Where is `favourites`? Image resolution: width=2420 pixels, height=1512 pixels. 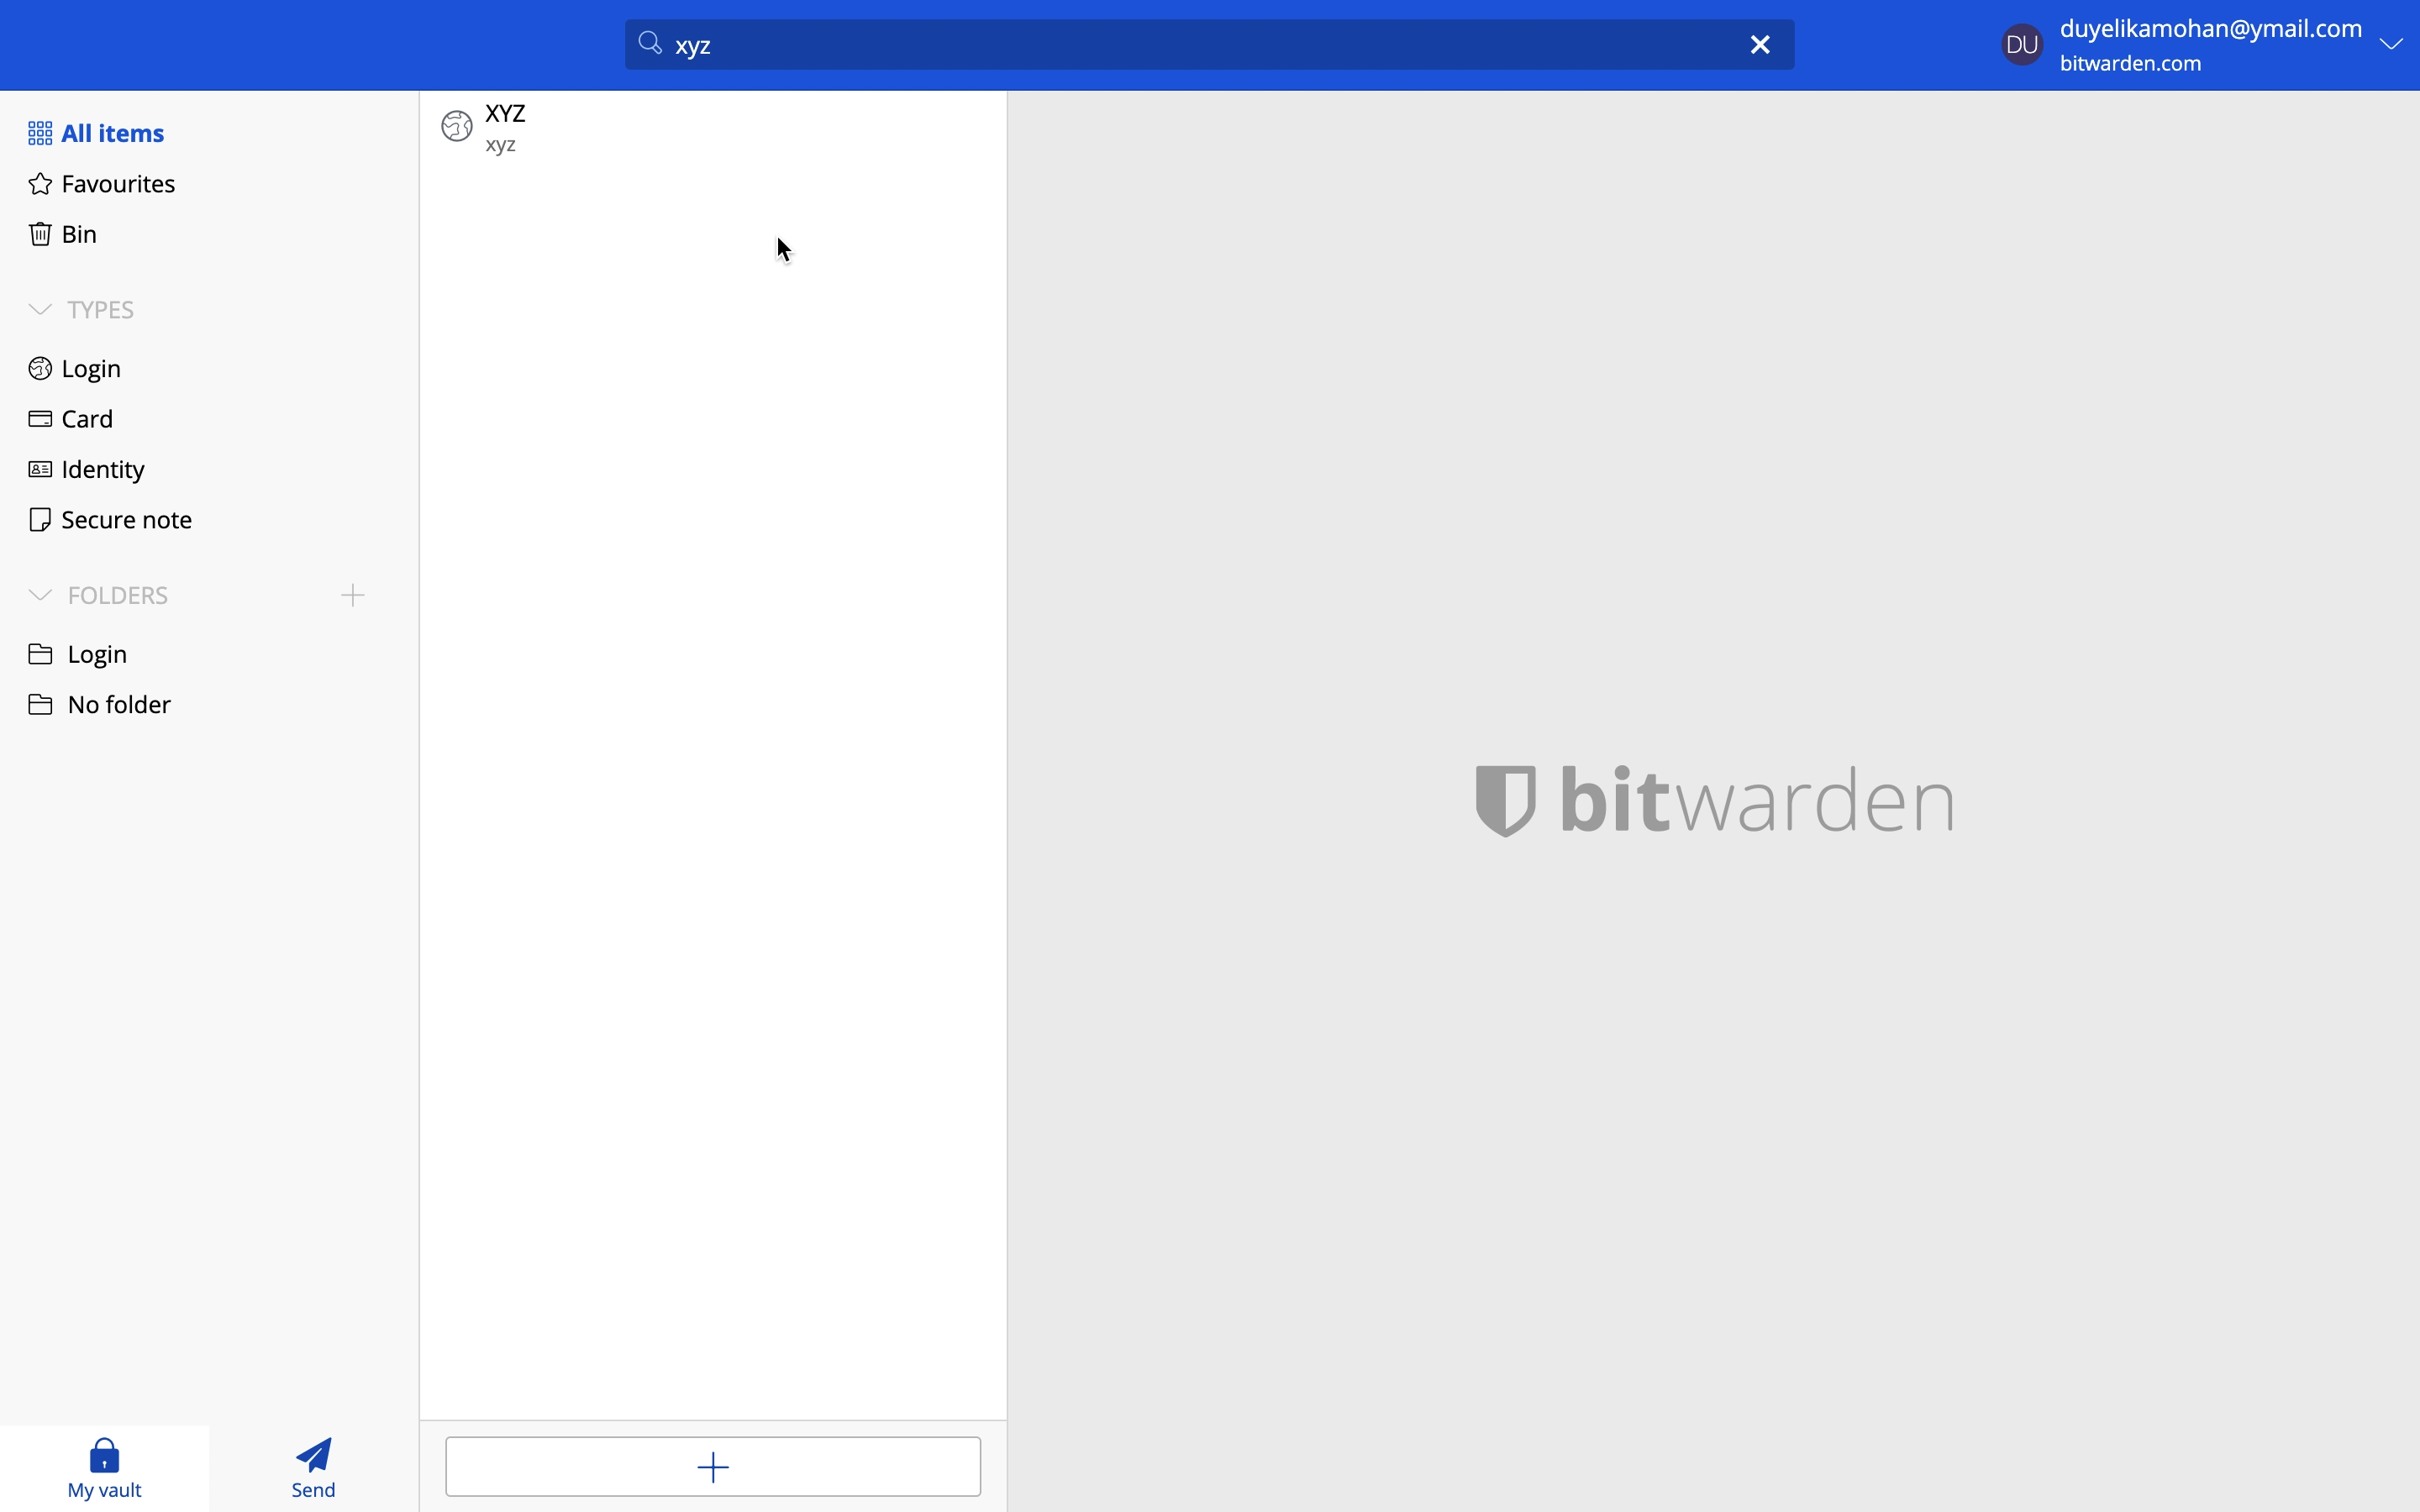 favourites is located at coordinates (104, 186).